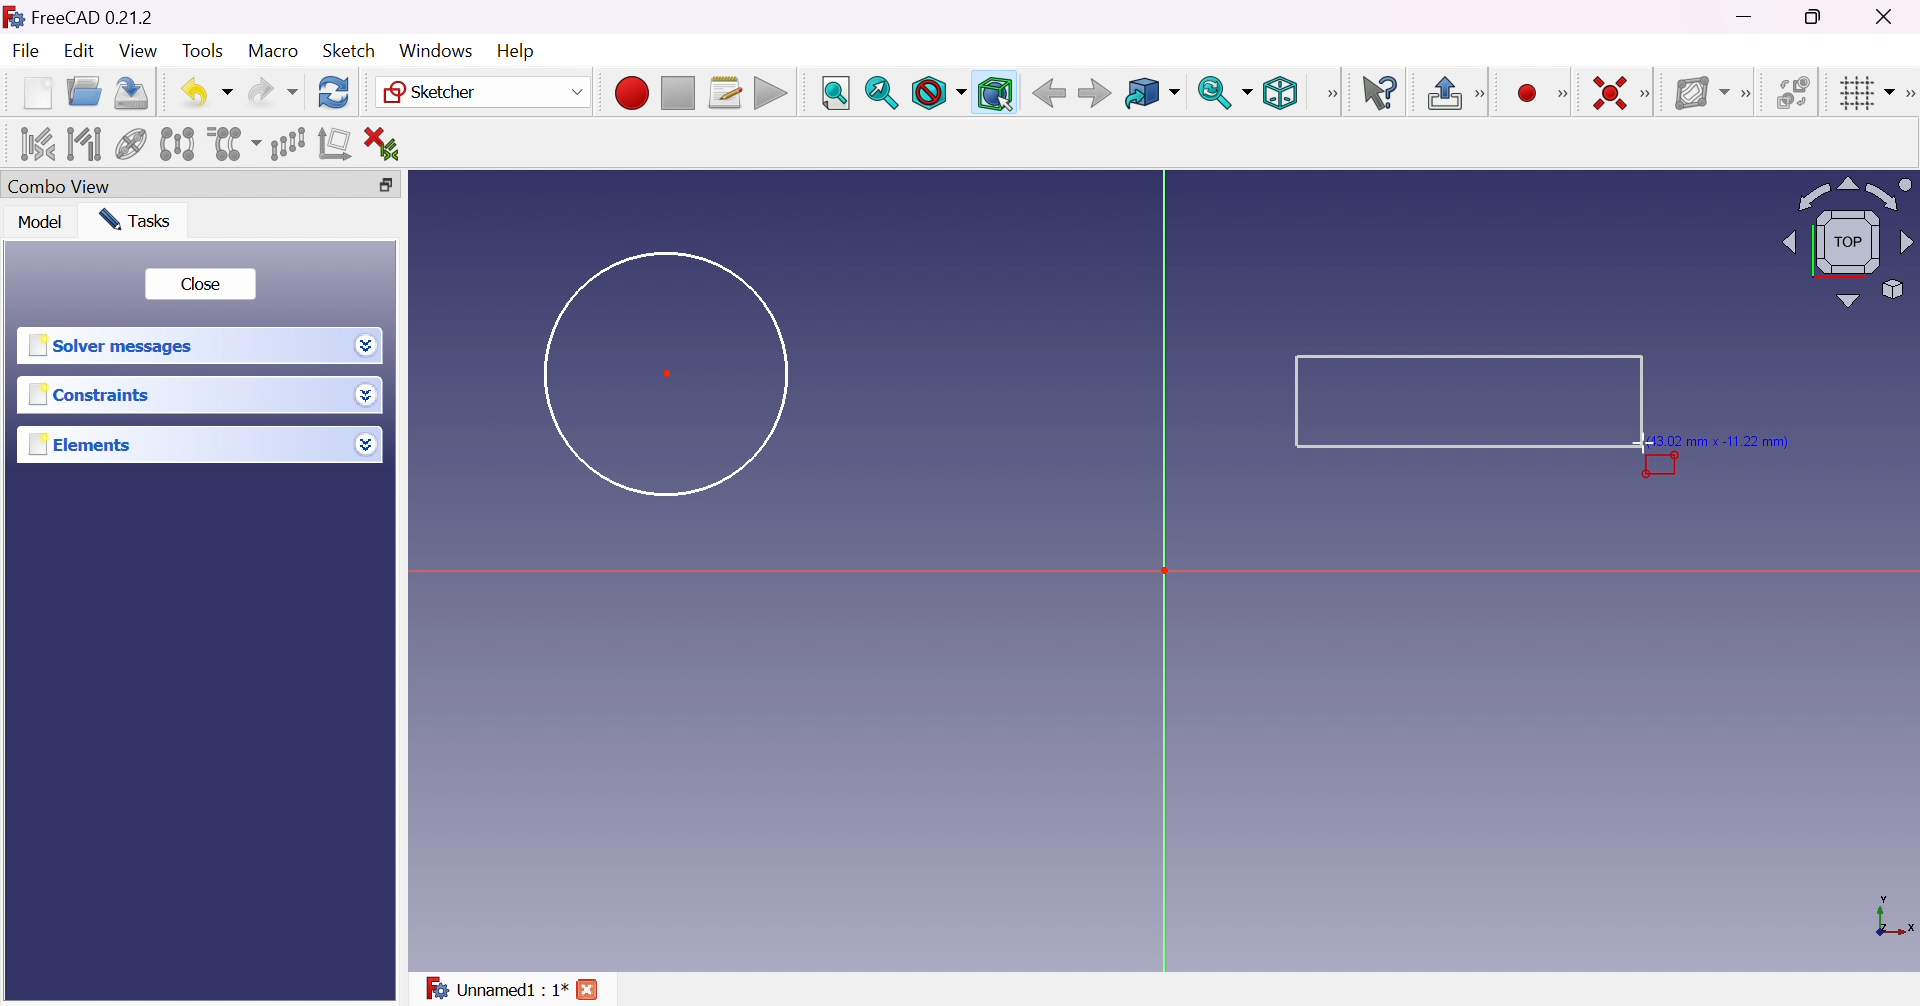 The width and height of the screenshot is (1920, 1006). What do you see at coordinates (134, 219) in the screenshot?
I see `Tasks` at bounding box center [134, 219].